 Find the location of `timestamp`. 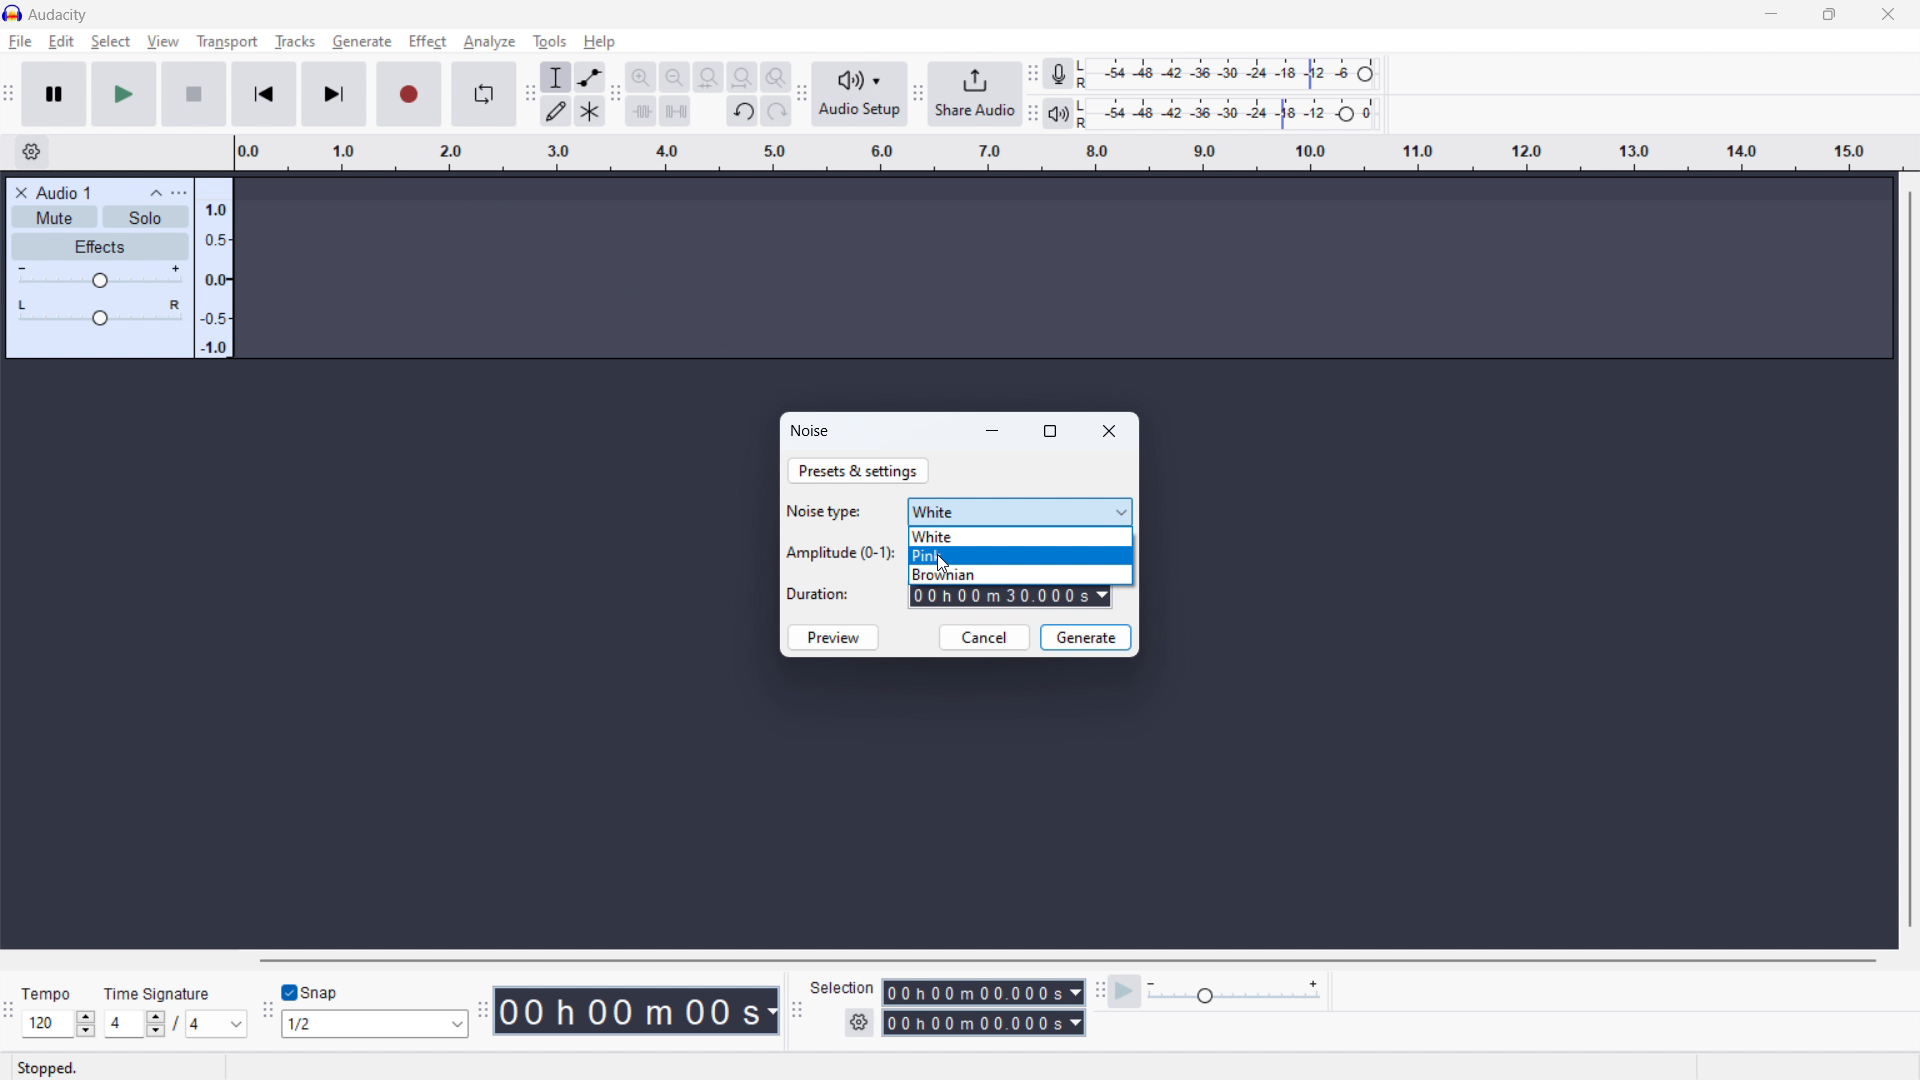

timestamp is located at coordinates (639, 1011).